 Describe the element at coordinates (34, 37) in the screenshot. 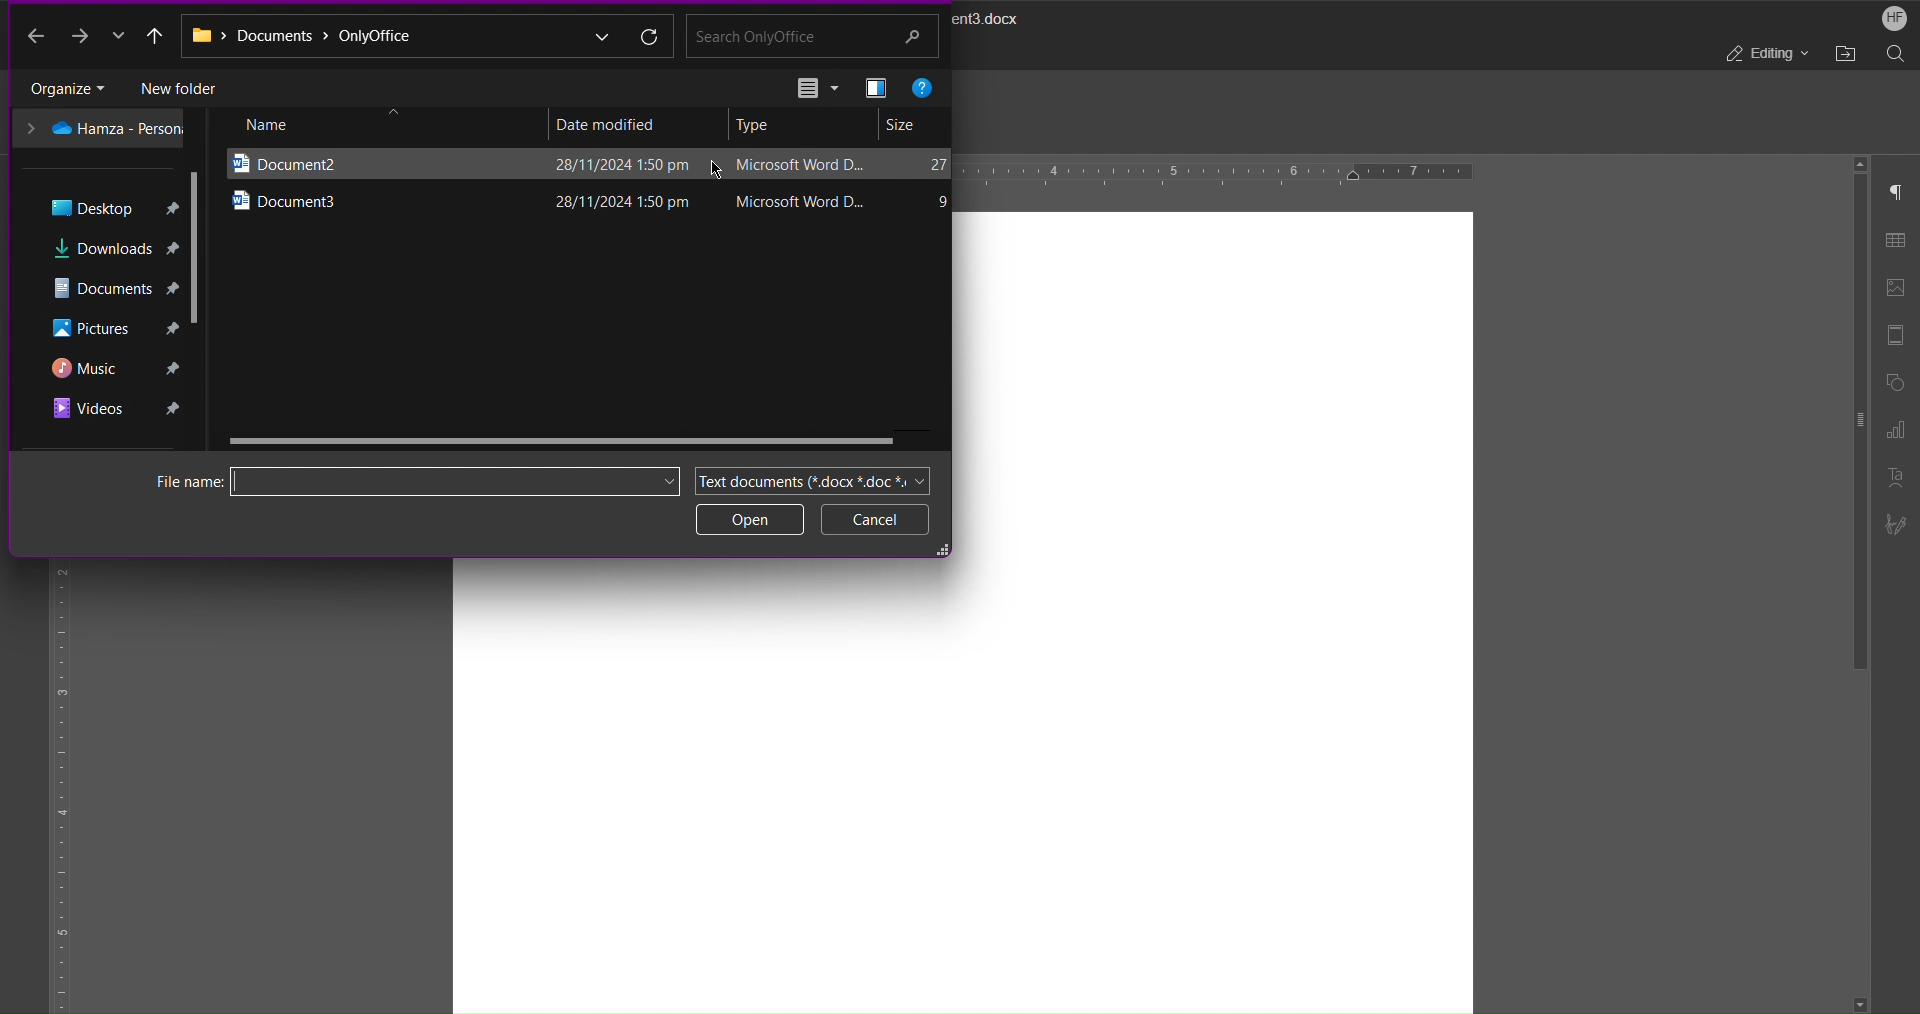

I see `Back` at that location.